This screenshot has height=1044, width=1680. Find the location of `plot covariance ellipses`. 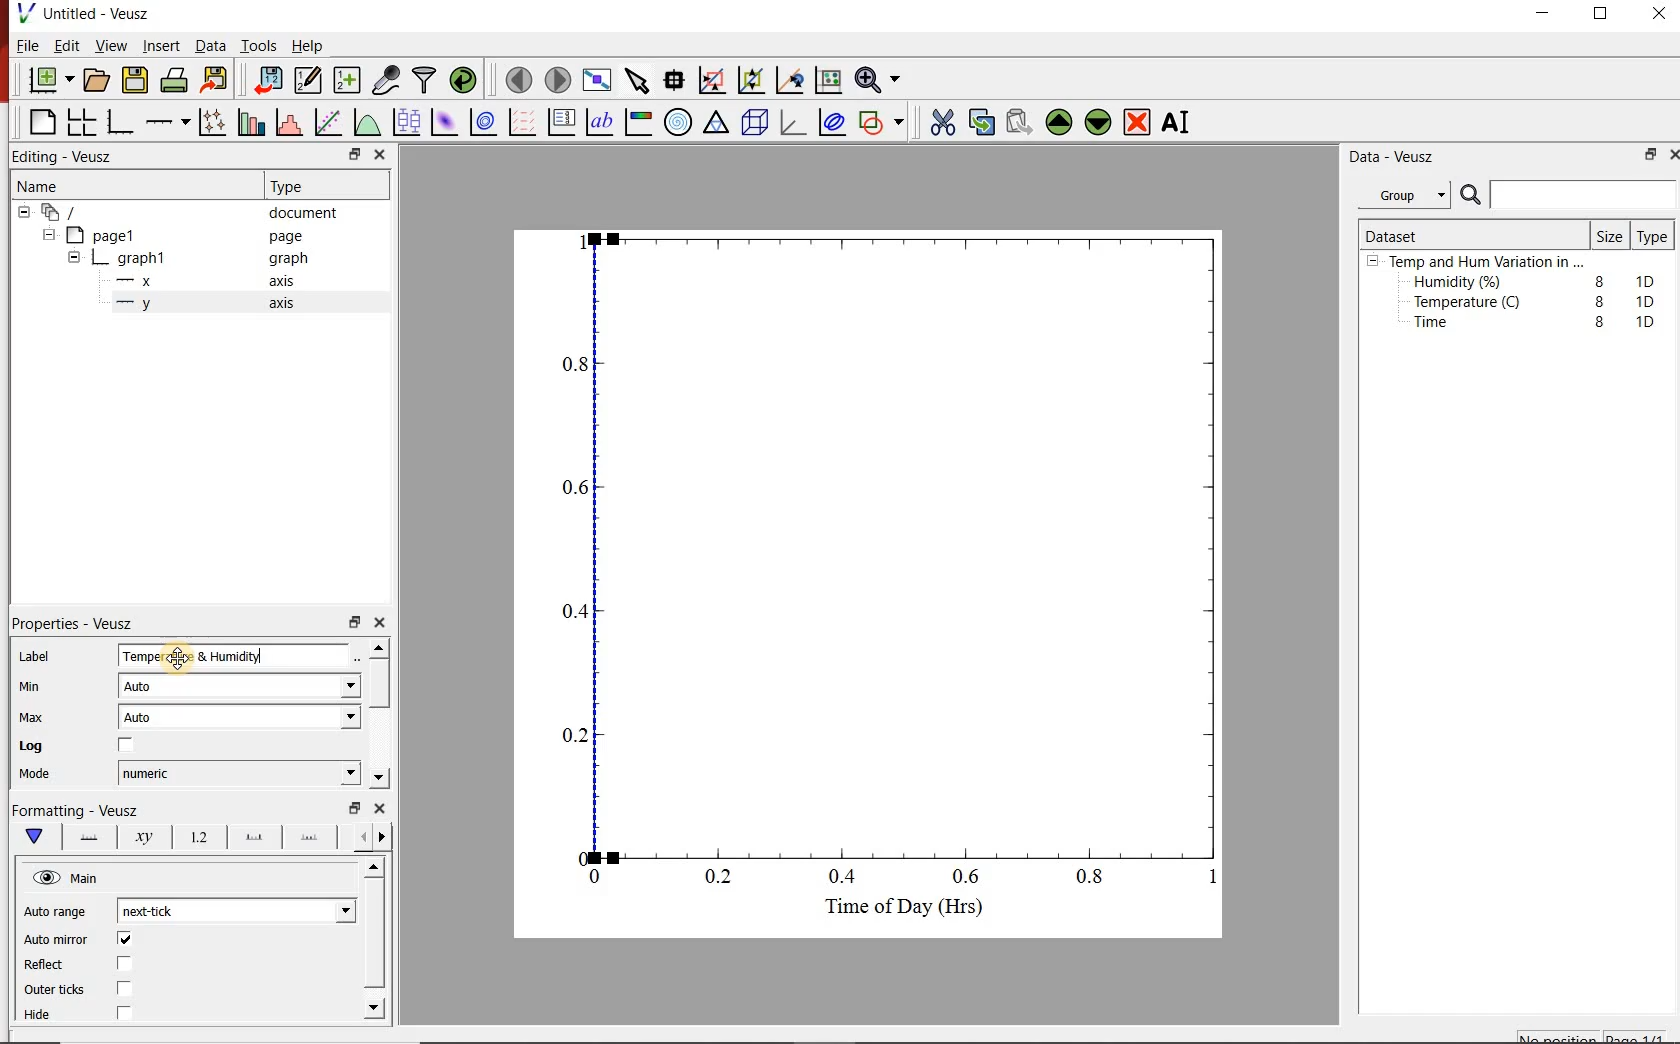

plot covariance ellipses is located at coordinates (837, 126).